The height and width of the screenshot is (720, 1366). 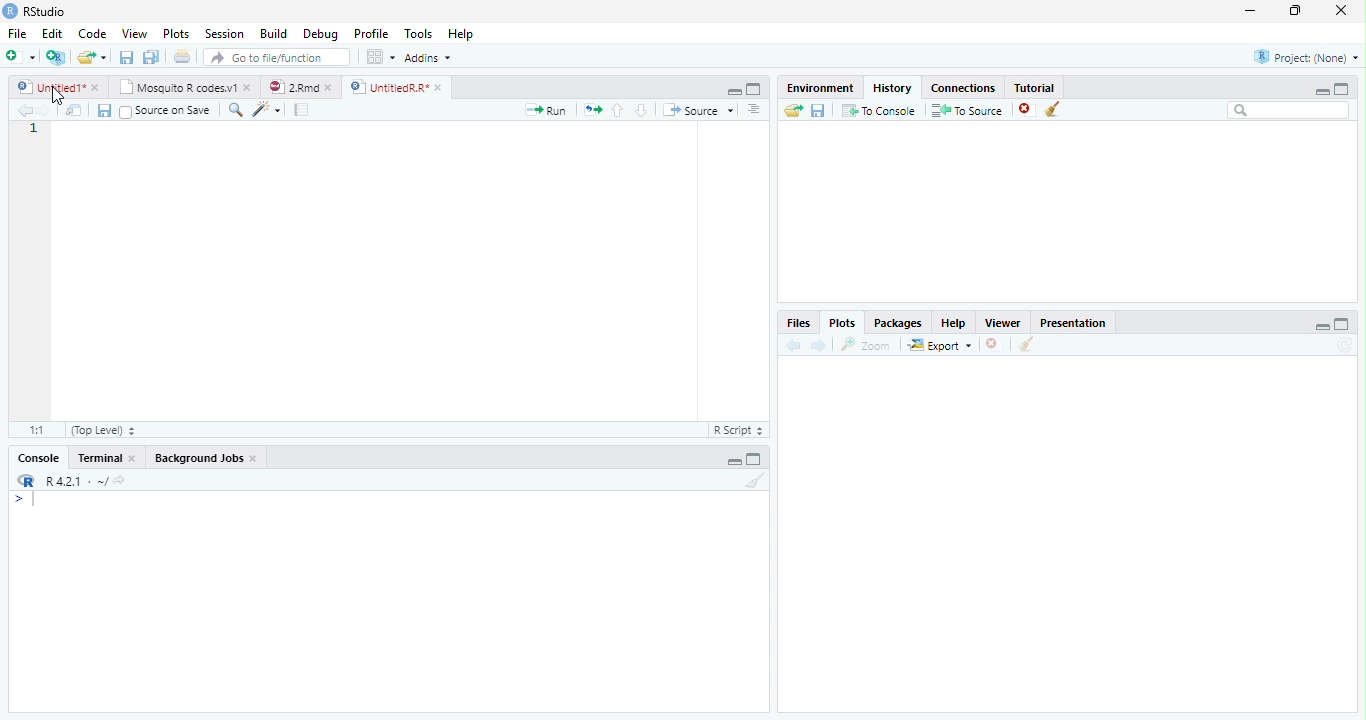 I want to click on Source, so click(x=697, y=109).